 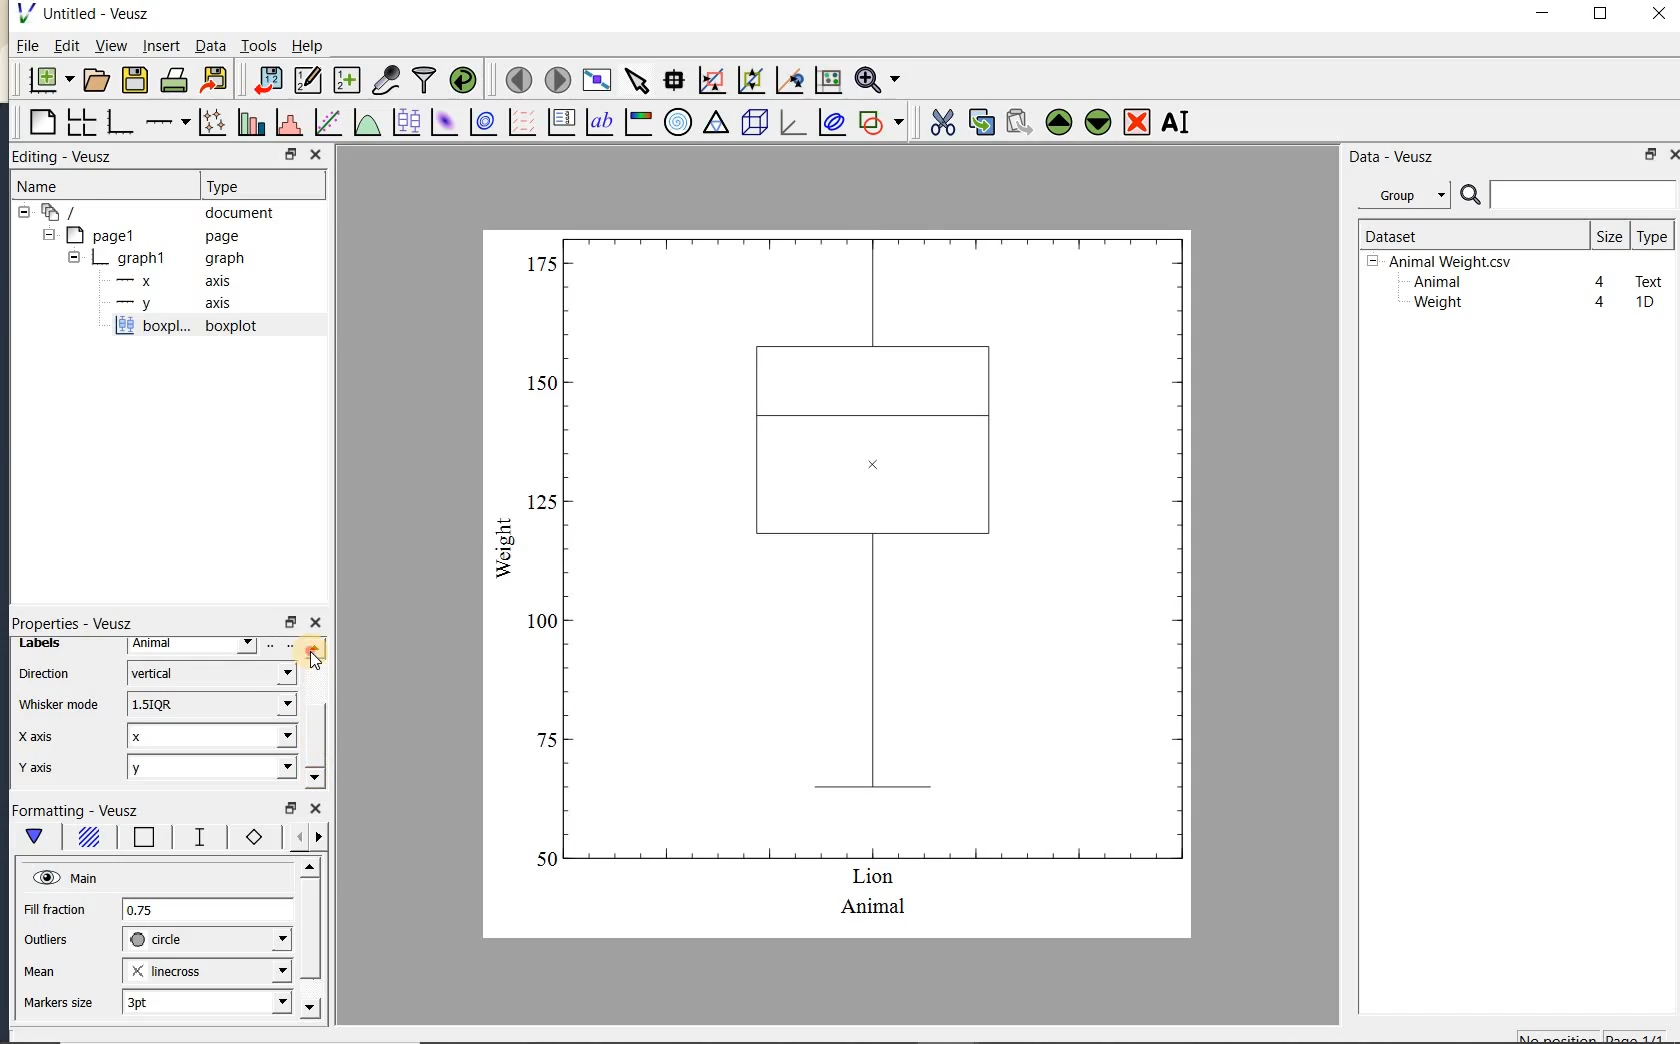 I want to click on restore, so click(x=292, y=809).